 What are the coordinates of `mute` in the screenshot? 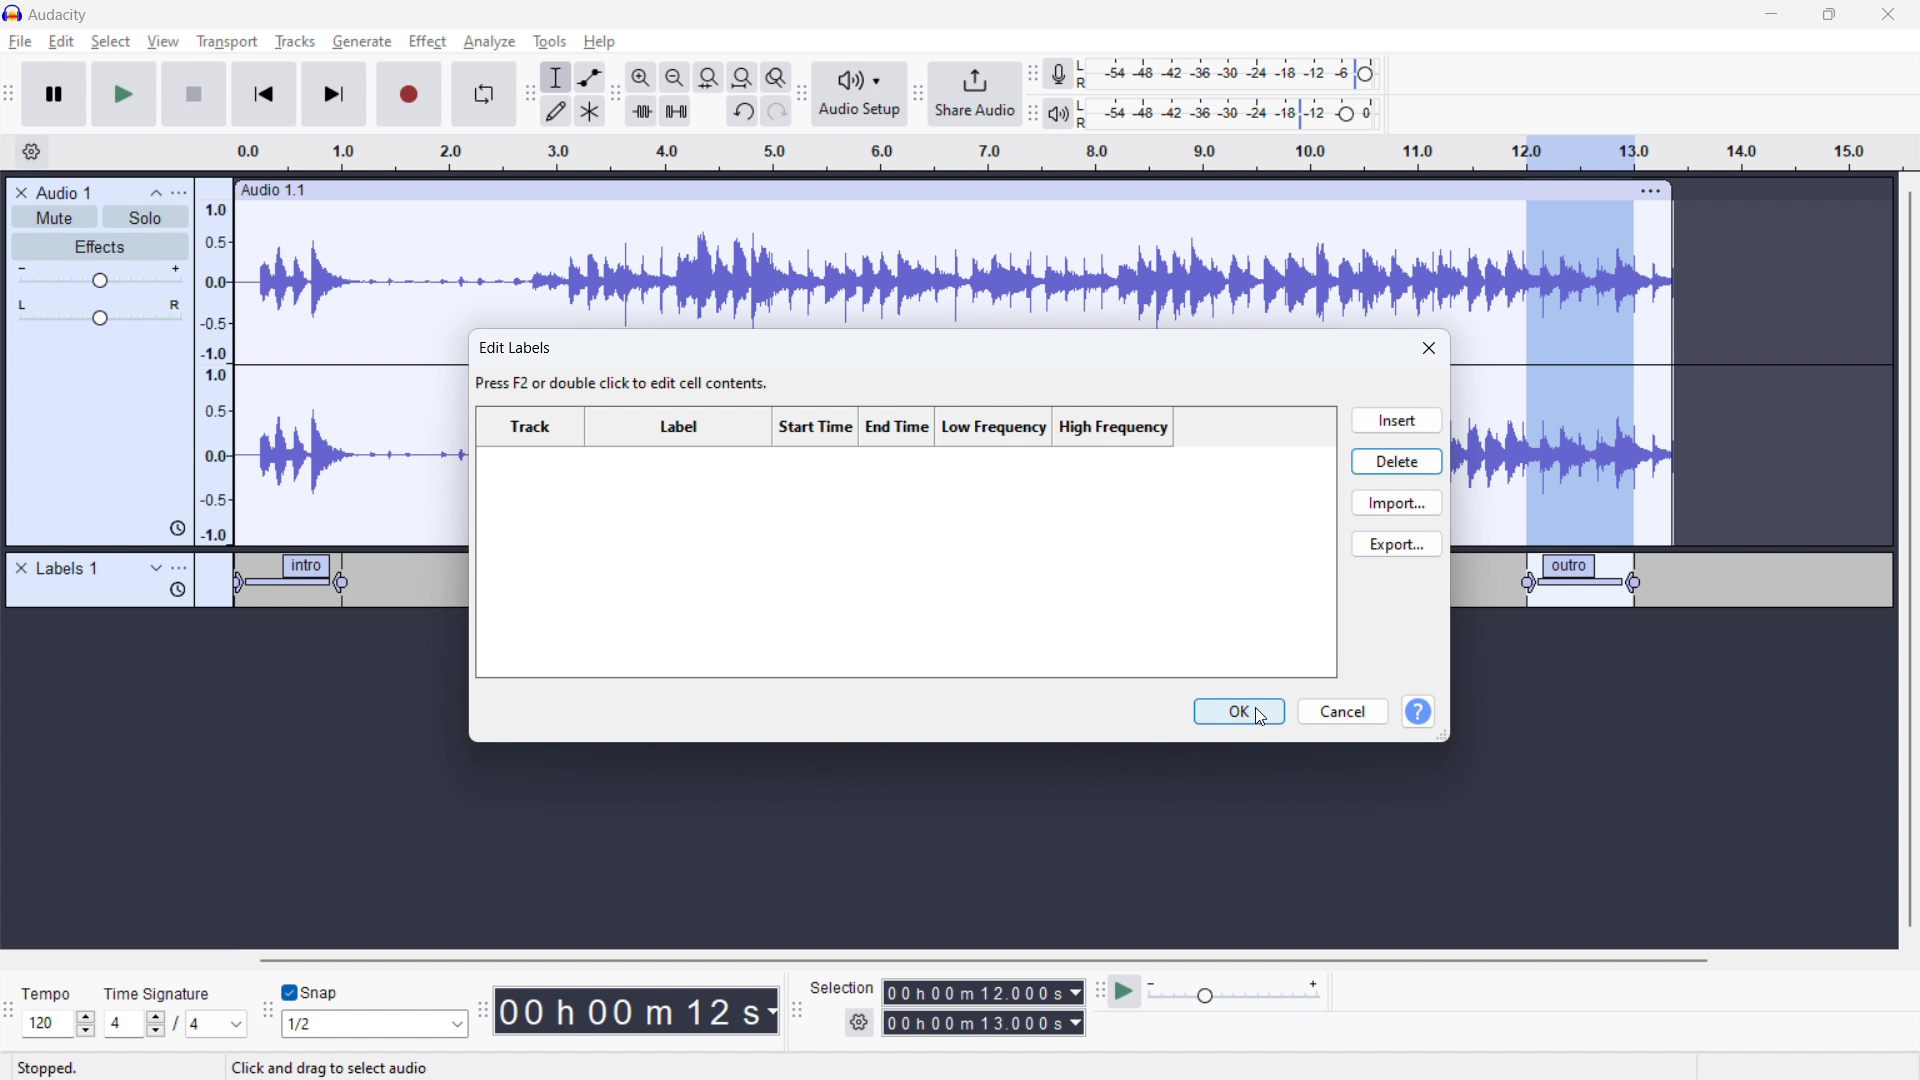 It's located at (54, 218).